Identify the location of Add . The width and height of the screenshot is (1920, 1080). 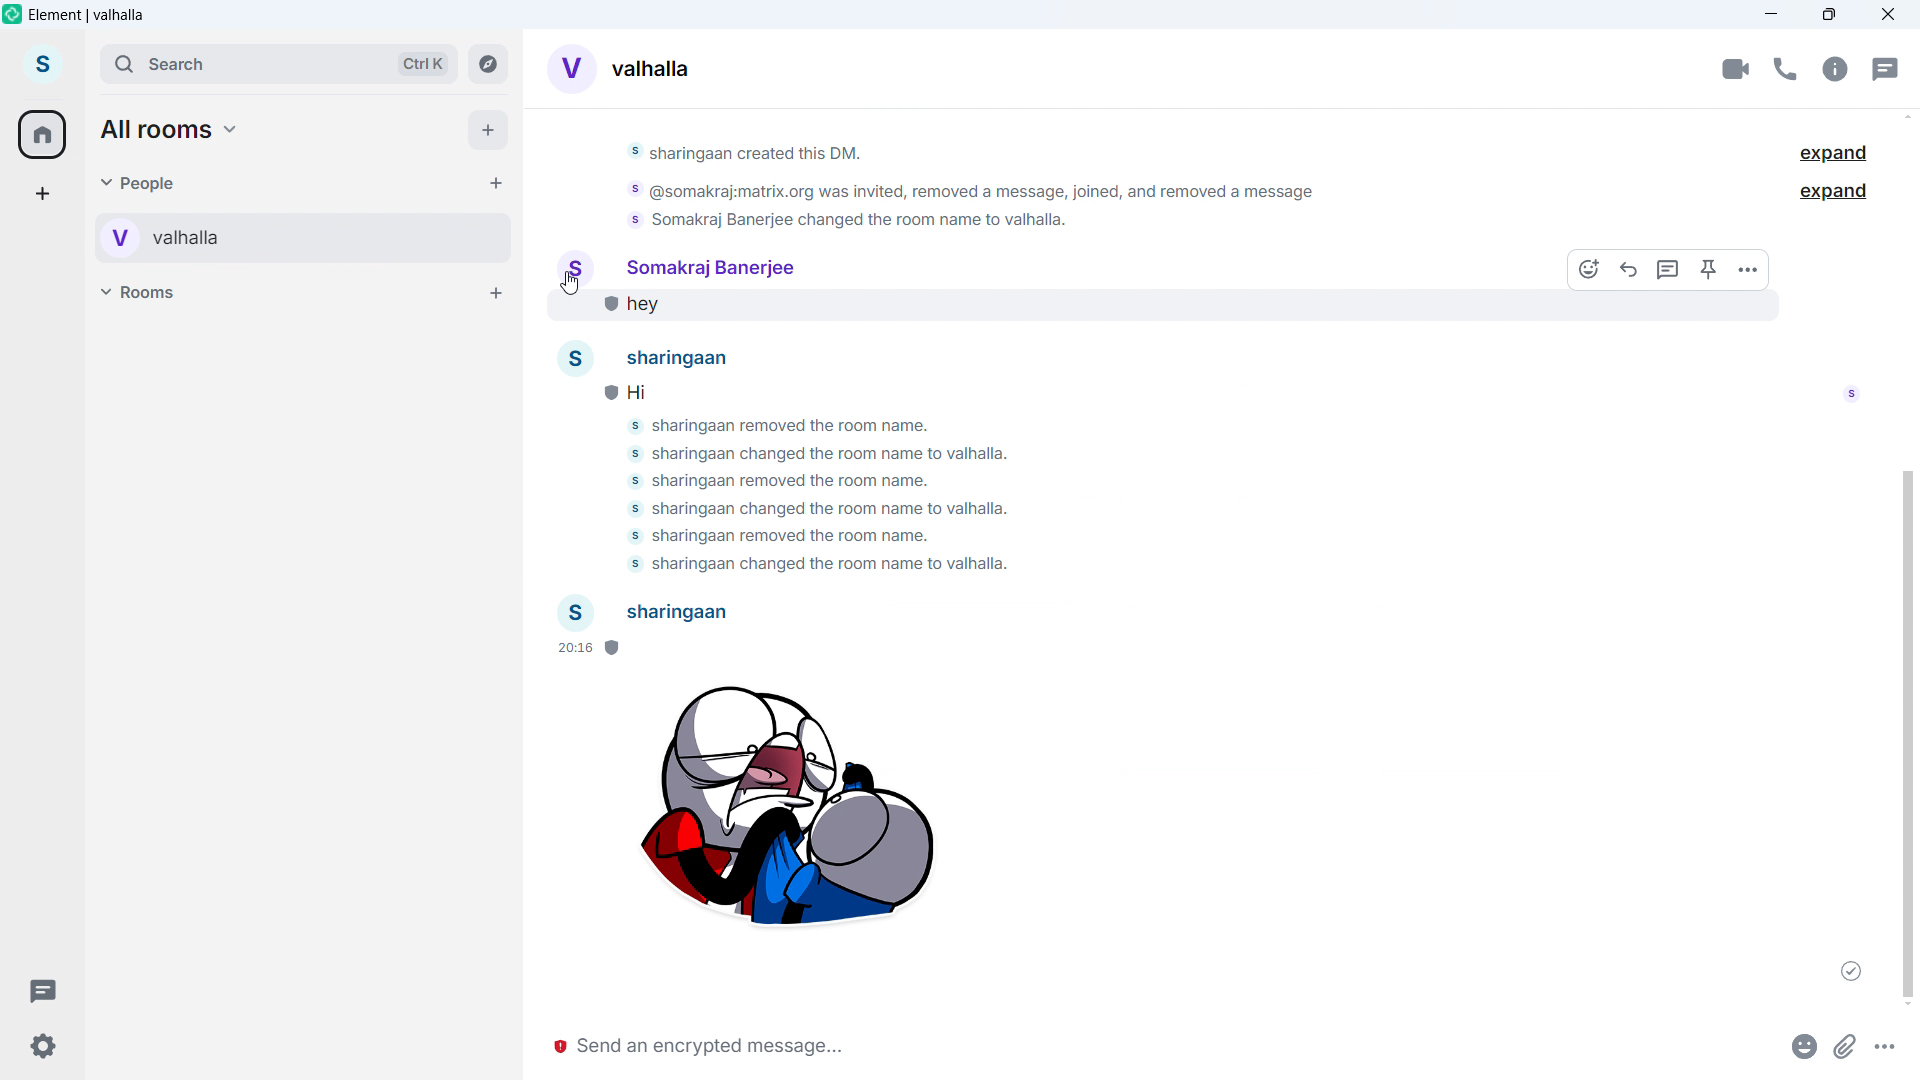
(489, 131).